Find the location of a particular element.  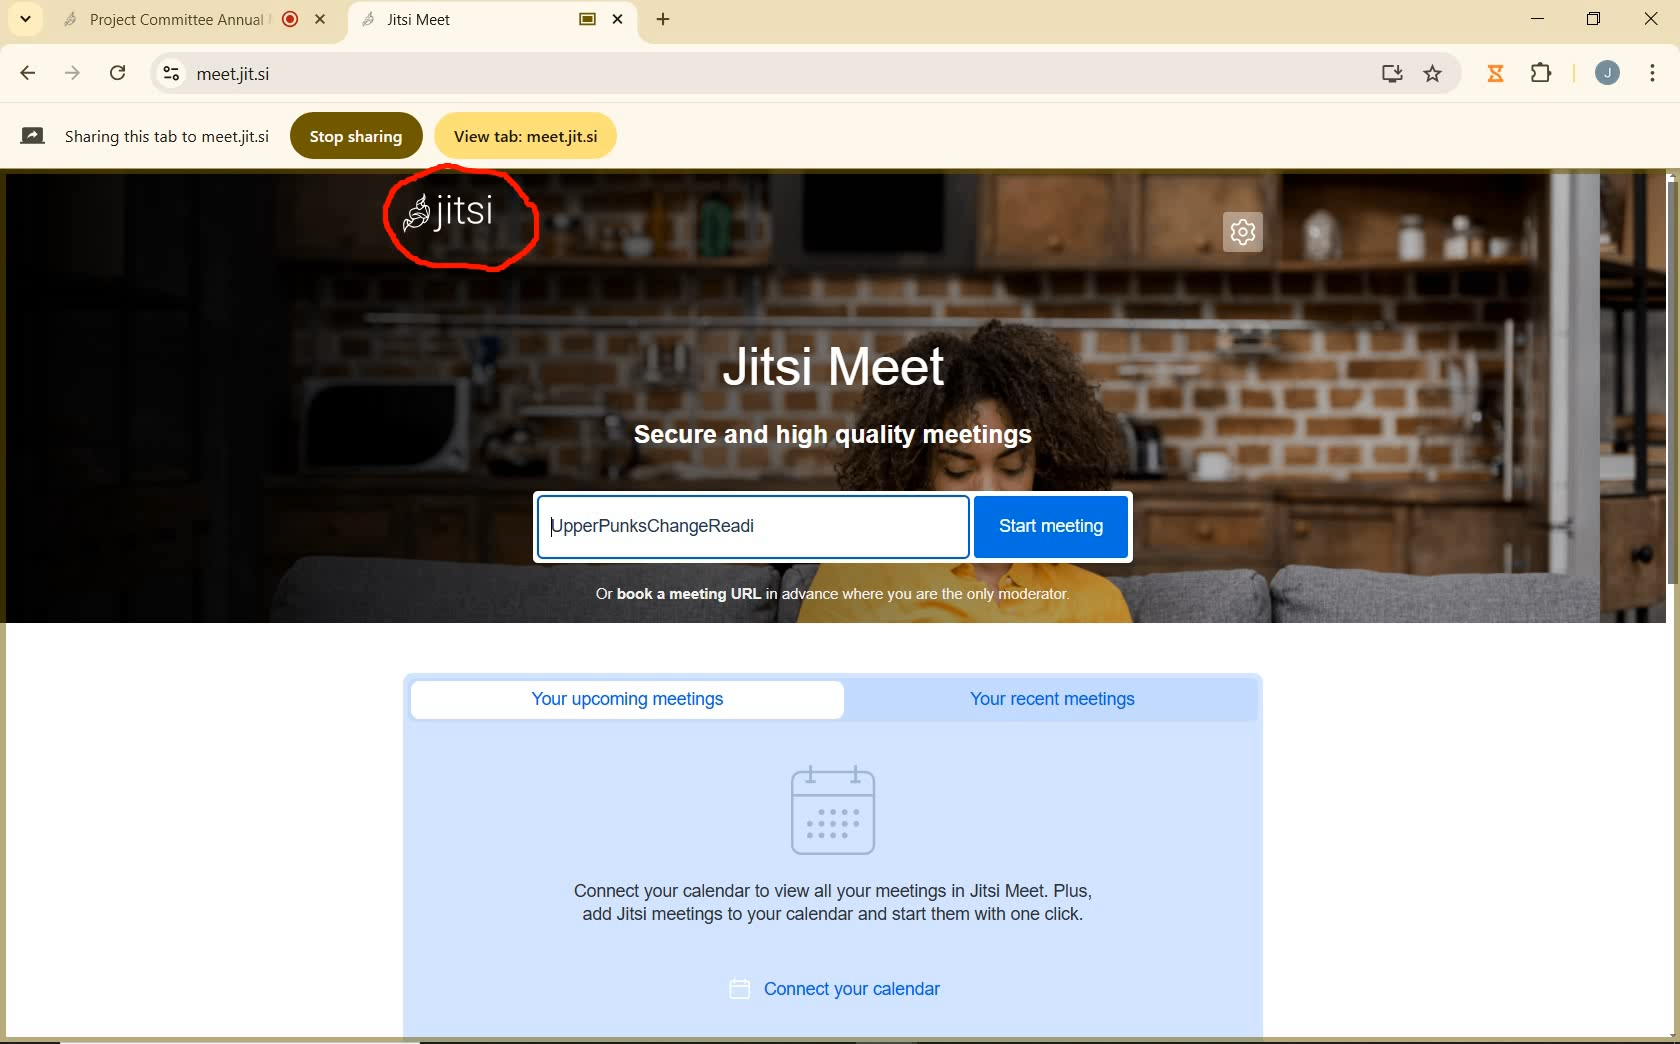

reload is located at coordinates (117, 70).